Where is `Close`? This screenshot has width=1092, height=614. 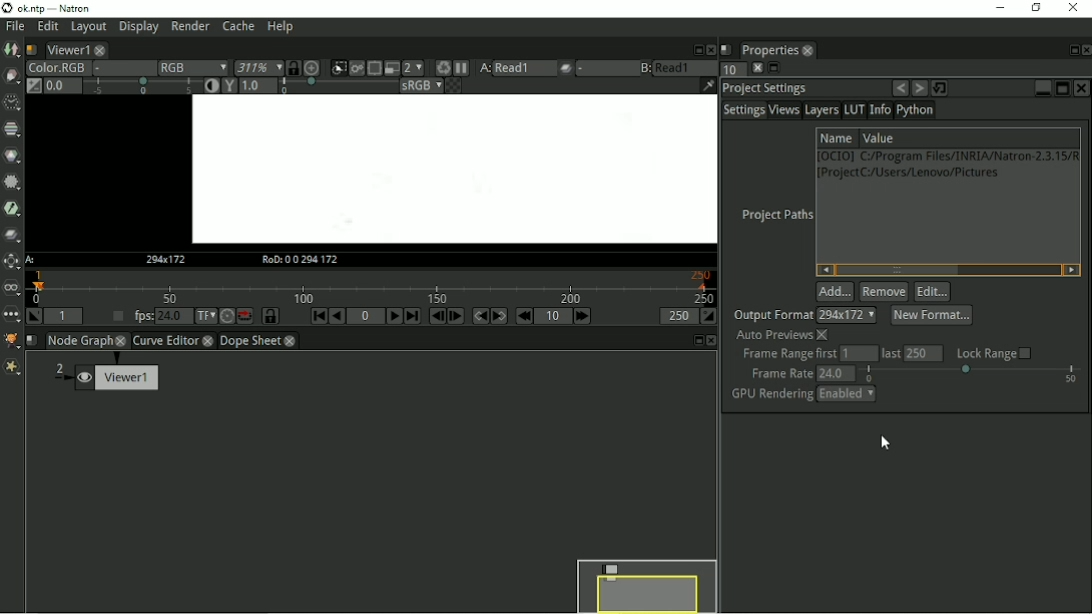
Close is located at coordinates (1081, 87).